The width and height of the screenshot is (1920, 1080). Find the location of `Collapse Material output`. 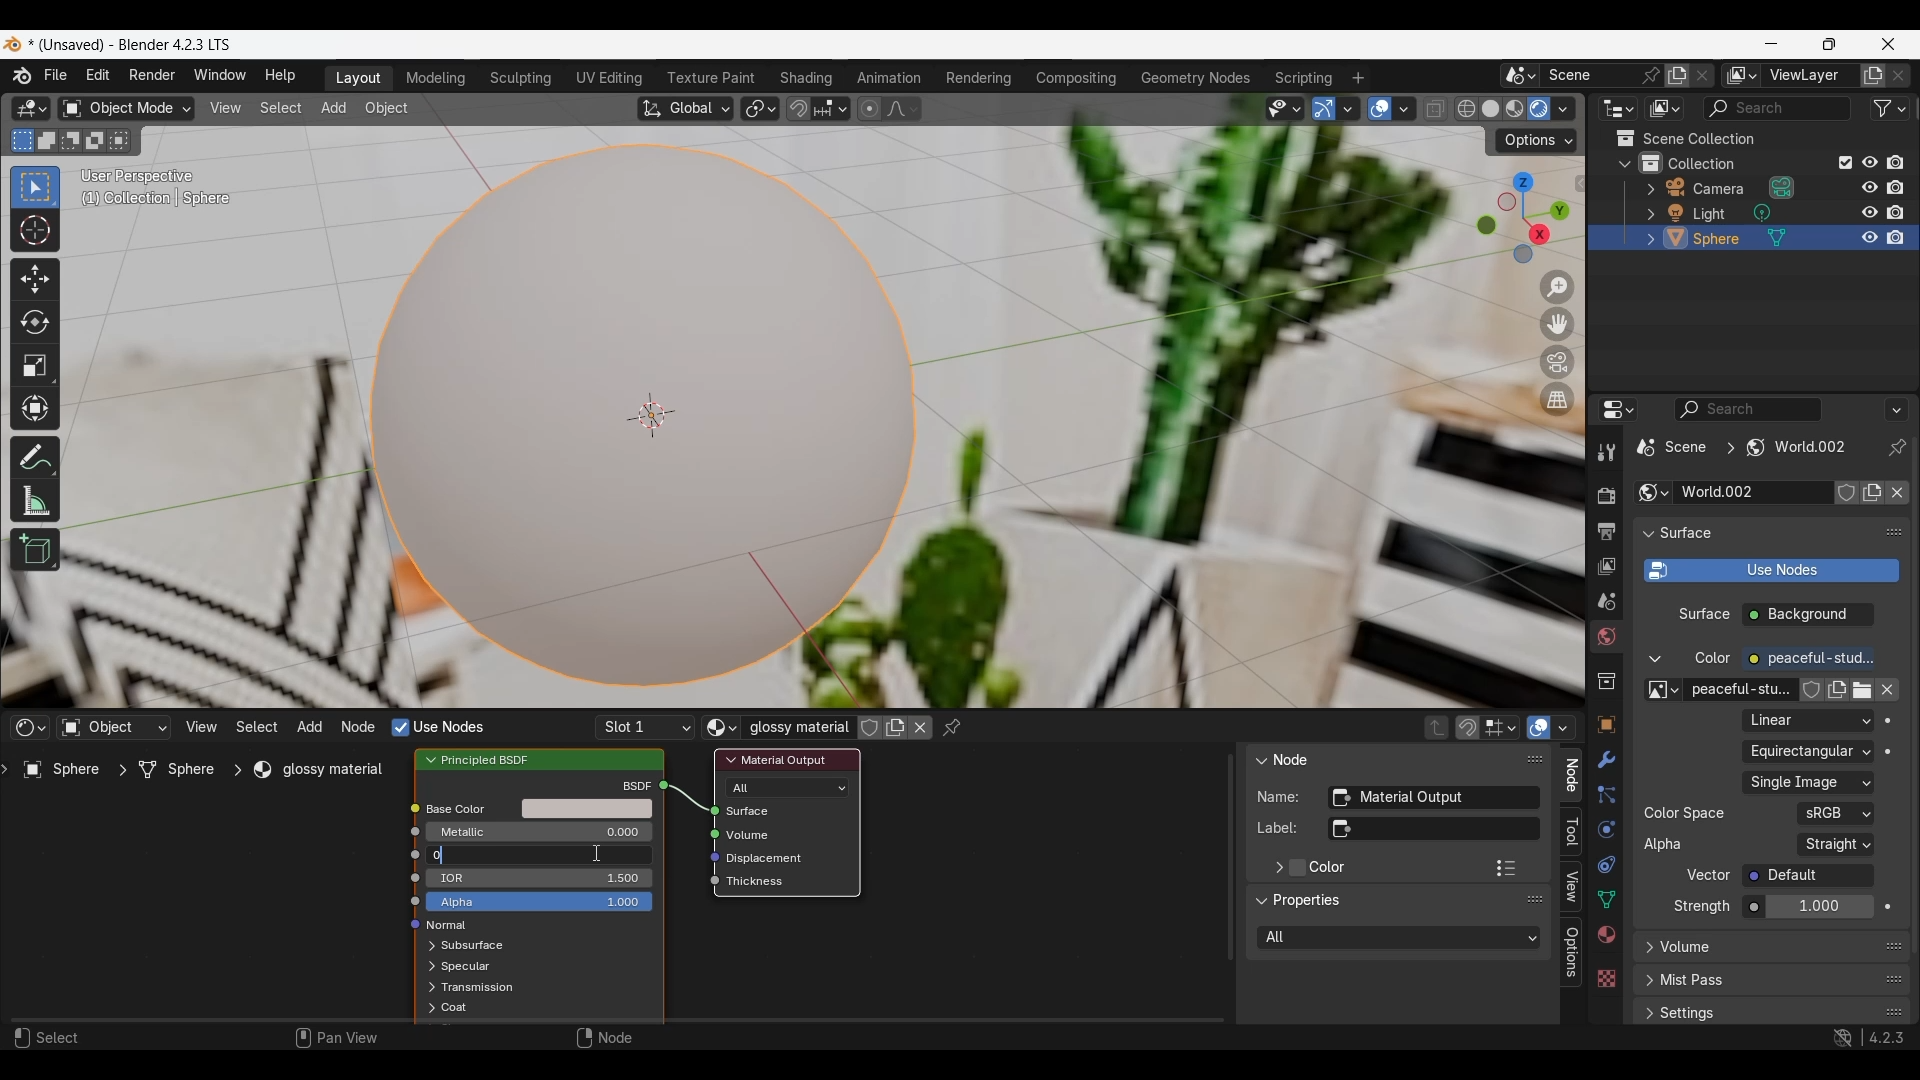

Collapse Material output is located at coordinates (731, 760).